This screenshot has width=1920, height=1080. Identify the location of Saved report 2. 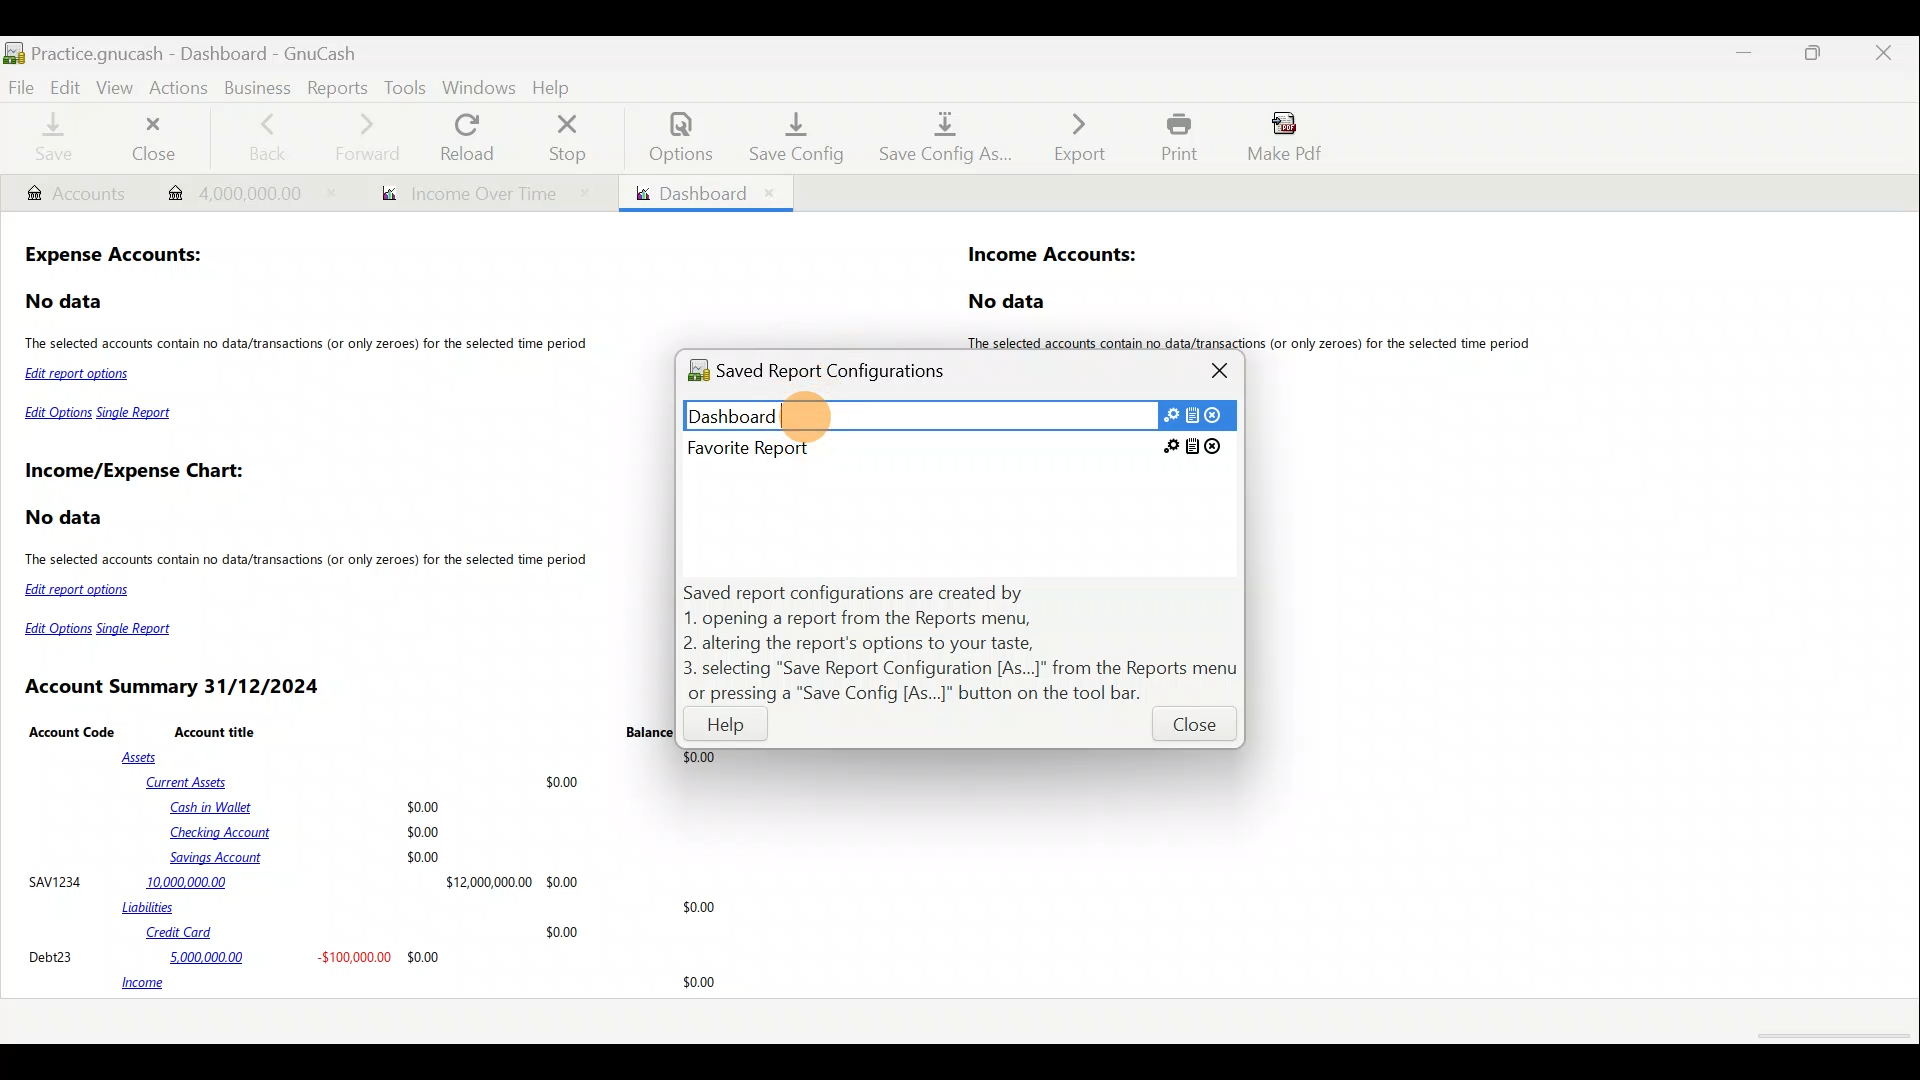
(956, 447).